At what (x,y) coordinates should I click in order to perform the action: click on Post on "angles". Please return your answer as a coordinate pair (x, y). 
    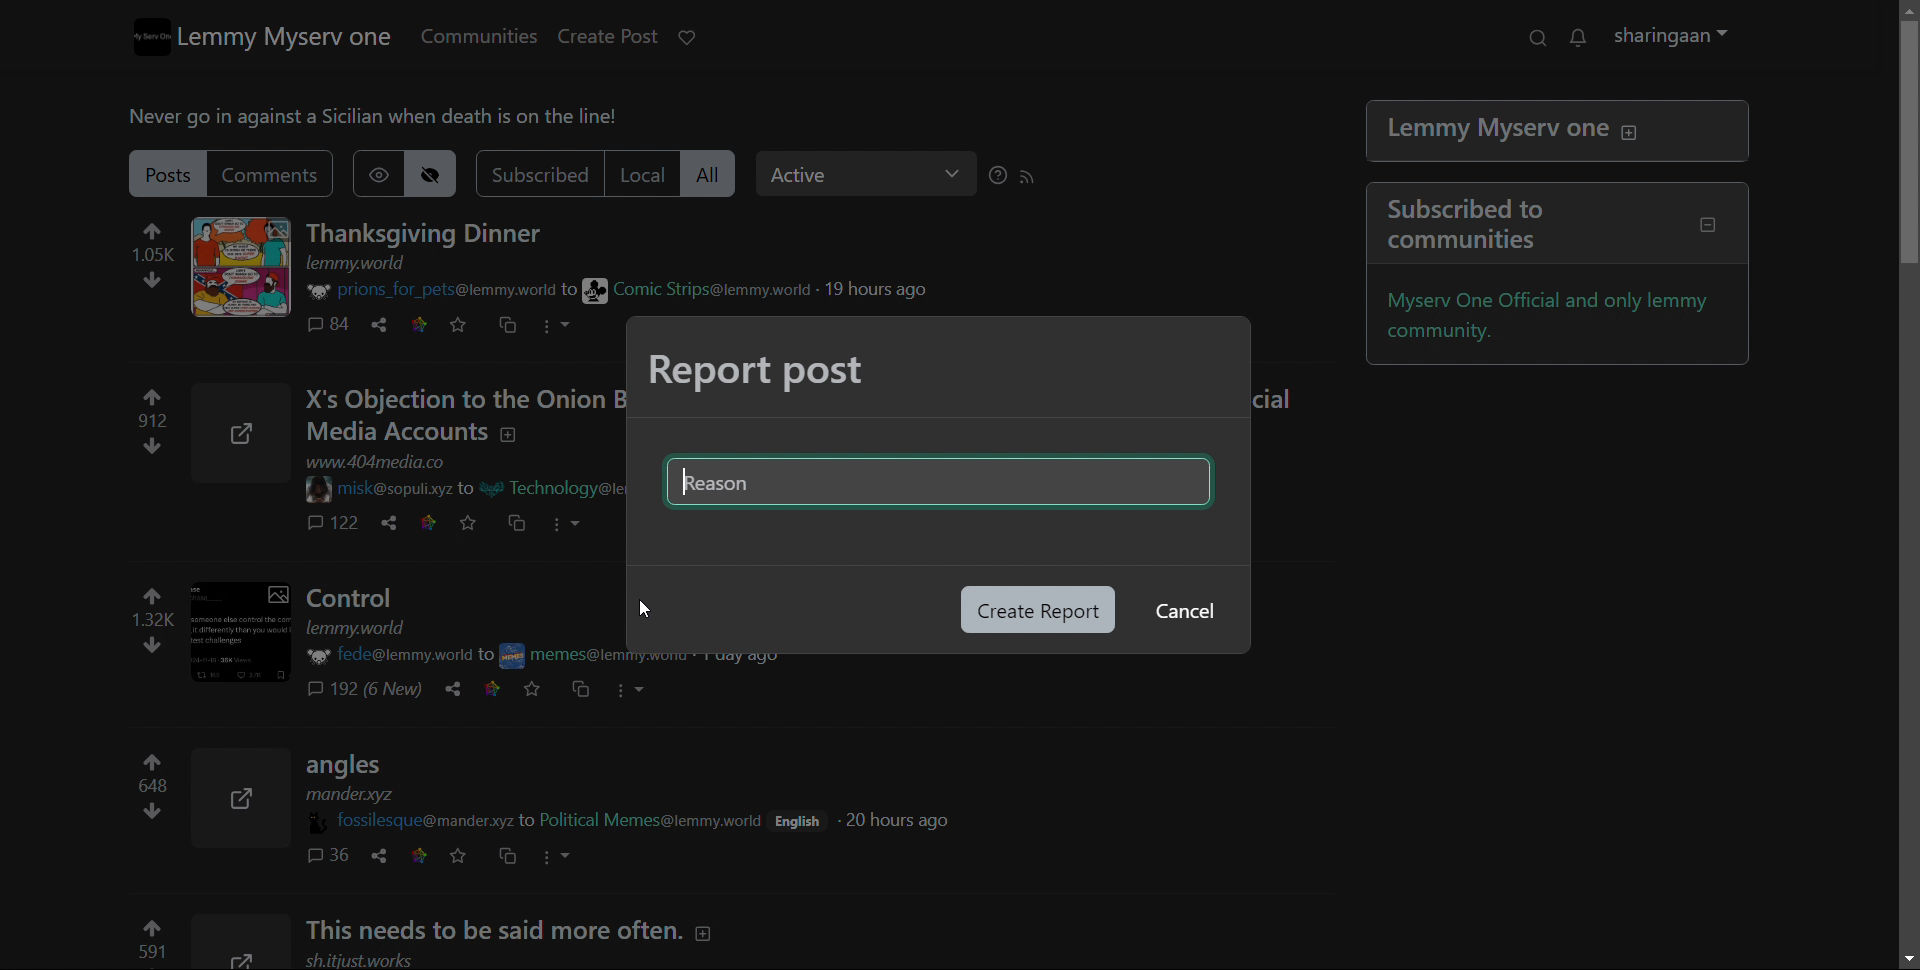
    Looking at the image, I should click on (540, 779).